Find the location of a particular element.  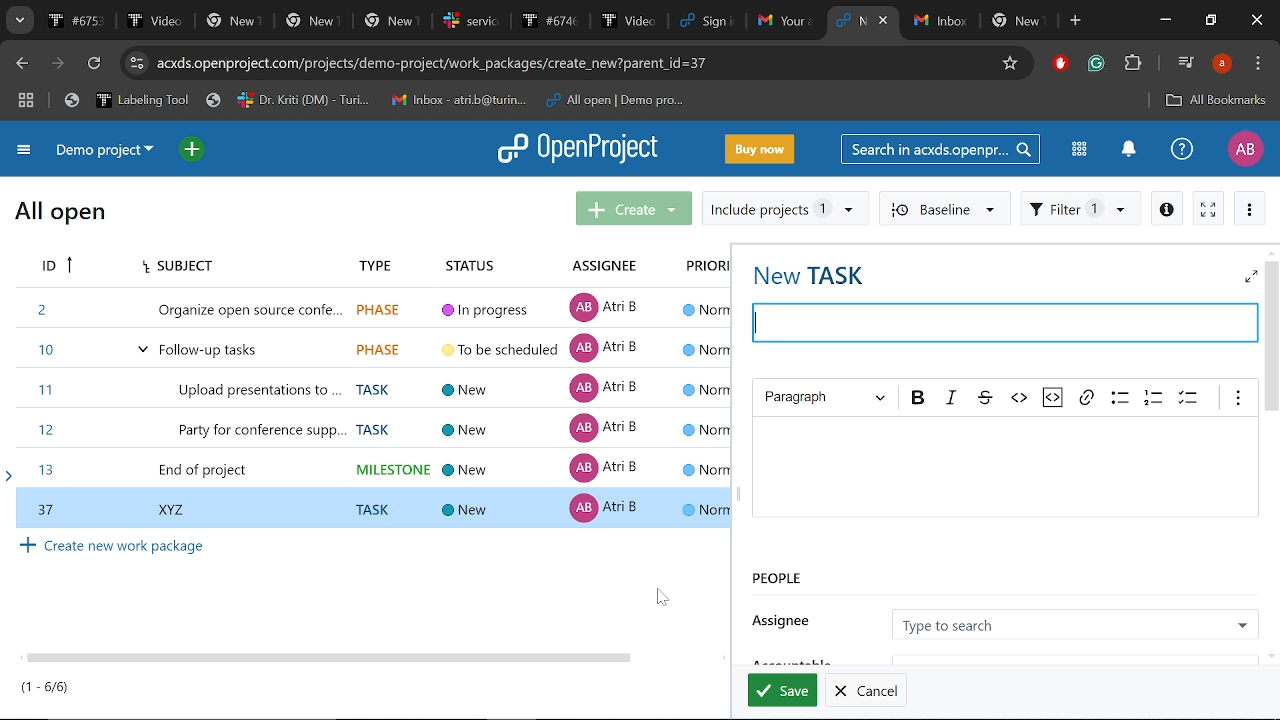

Control your music videos and more is located at coordinates (1186, 61).